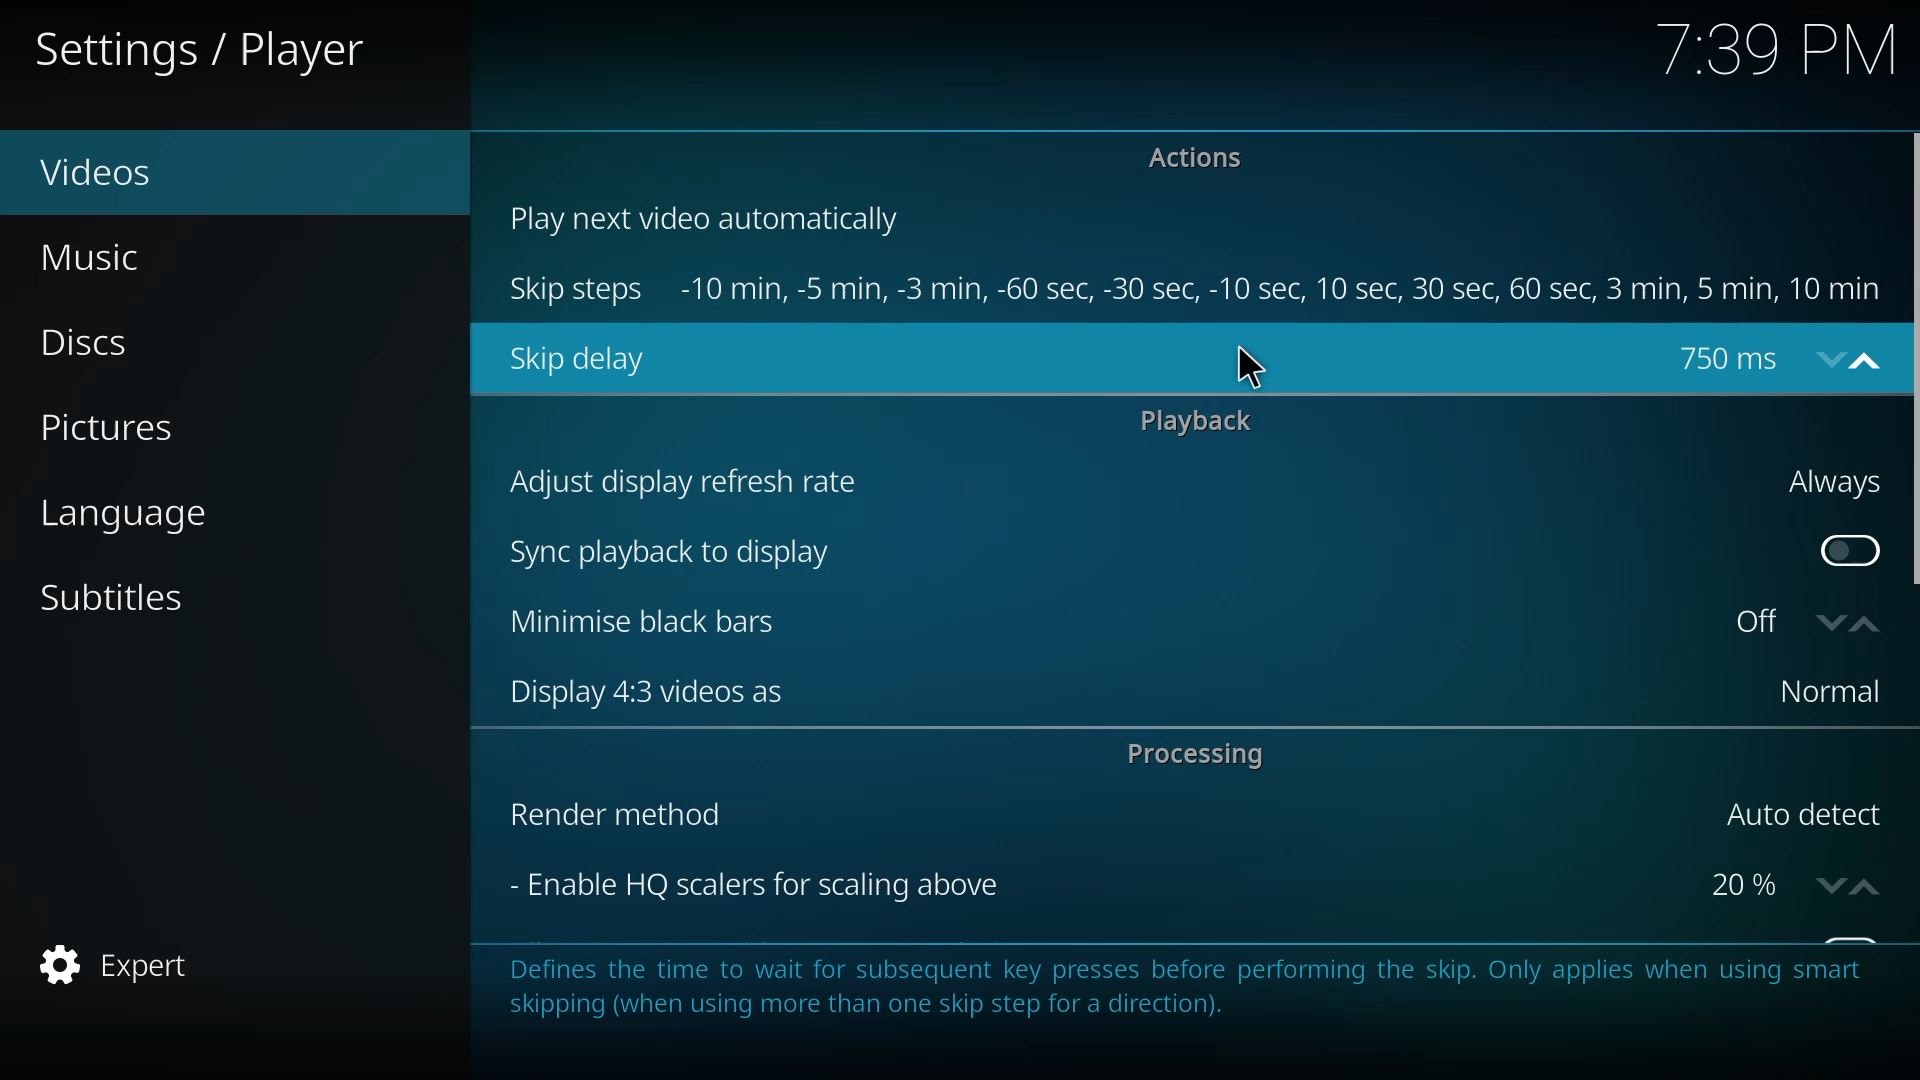  What do you see at coordinates (1821, 692) in the screenshot?
I see `normal` at bounding box center [1821, 692].